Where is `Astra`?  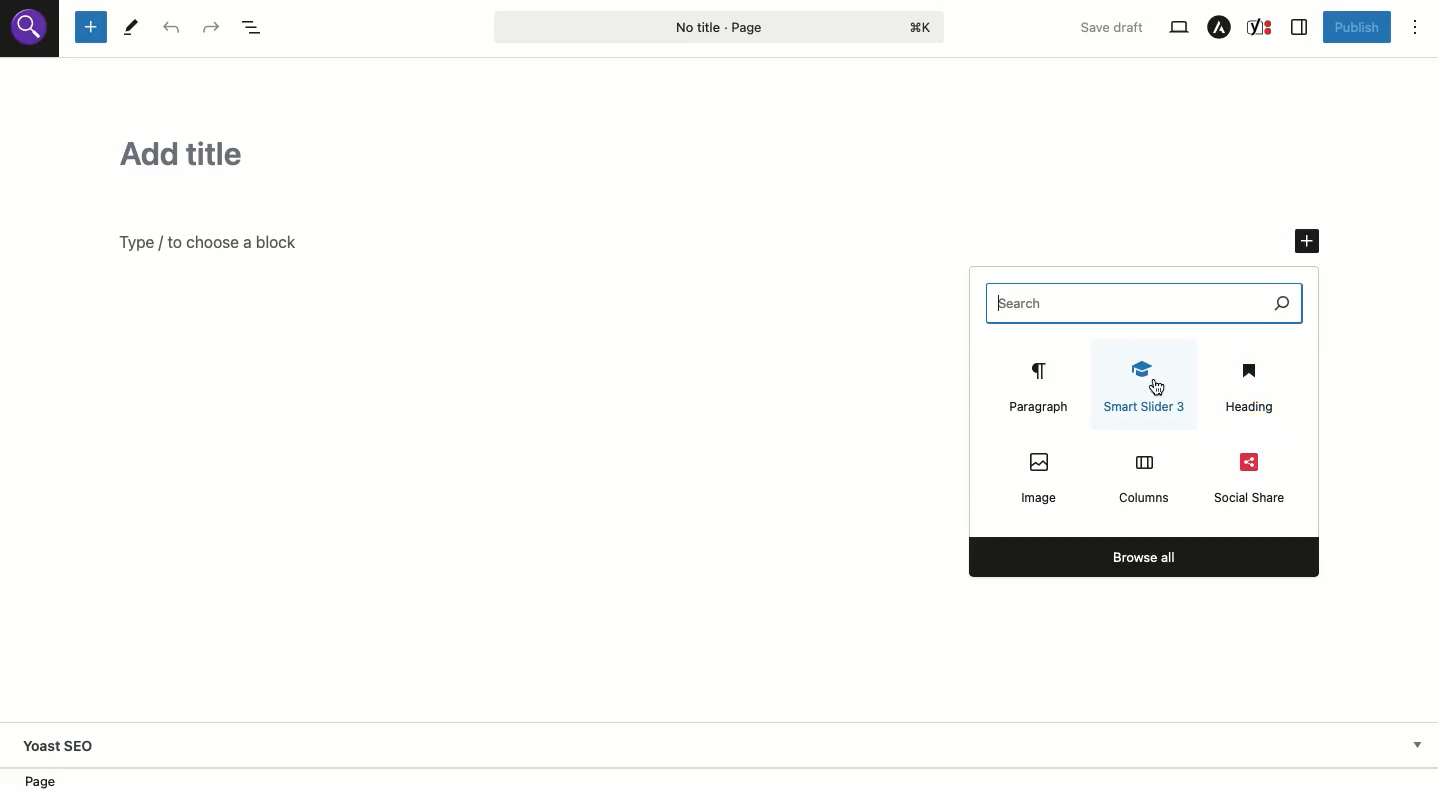
Astra is located at coordinates (1220, 27).